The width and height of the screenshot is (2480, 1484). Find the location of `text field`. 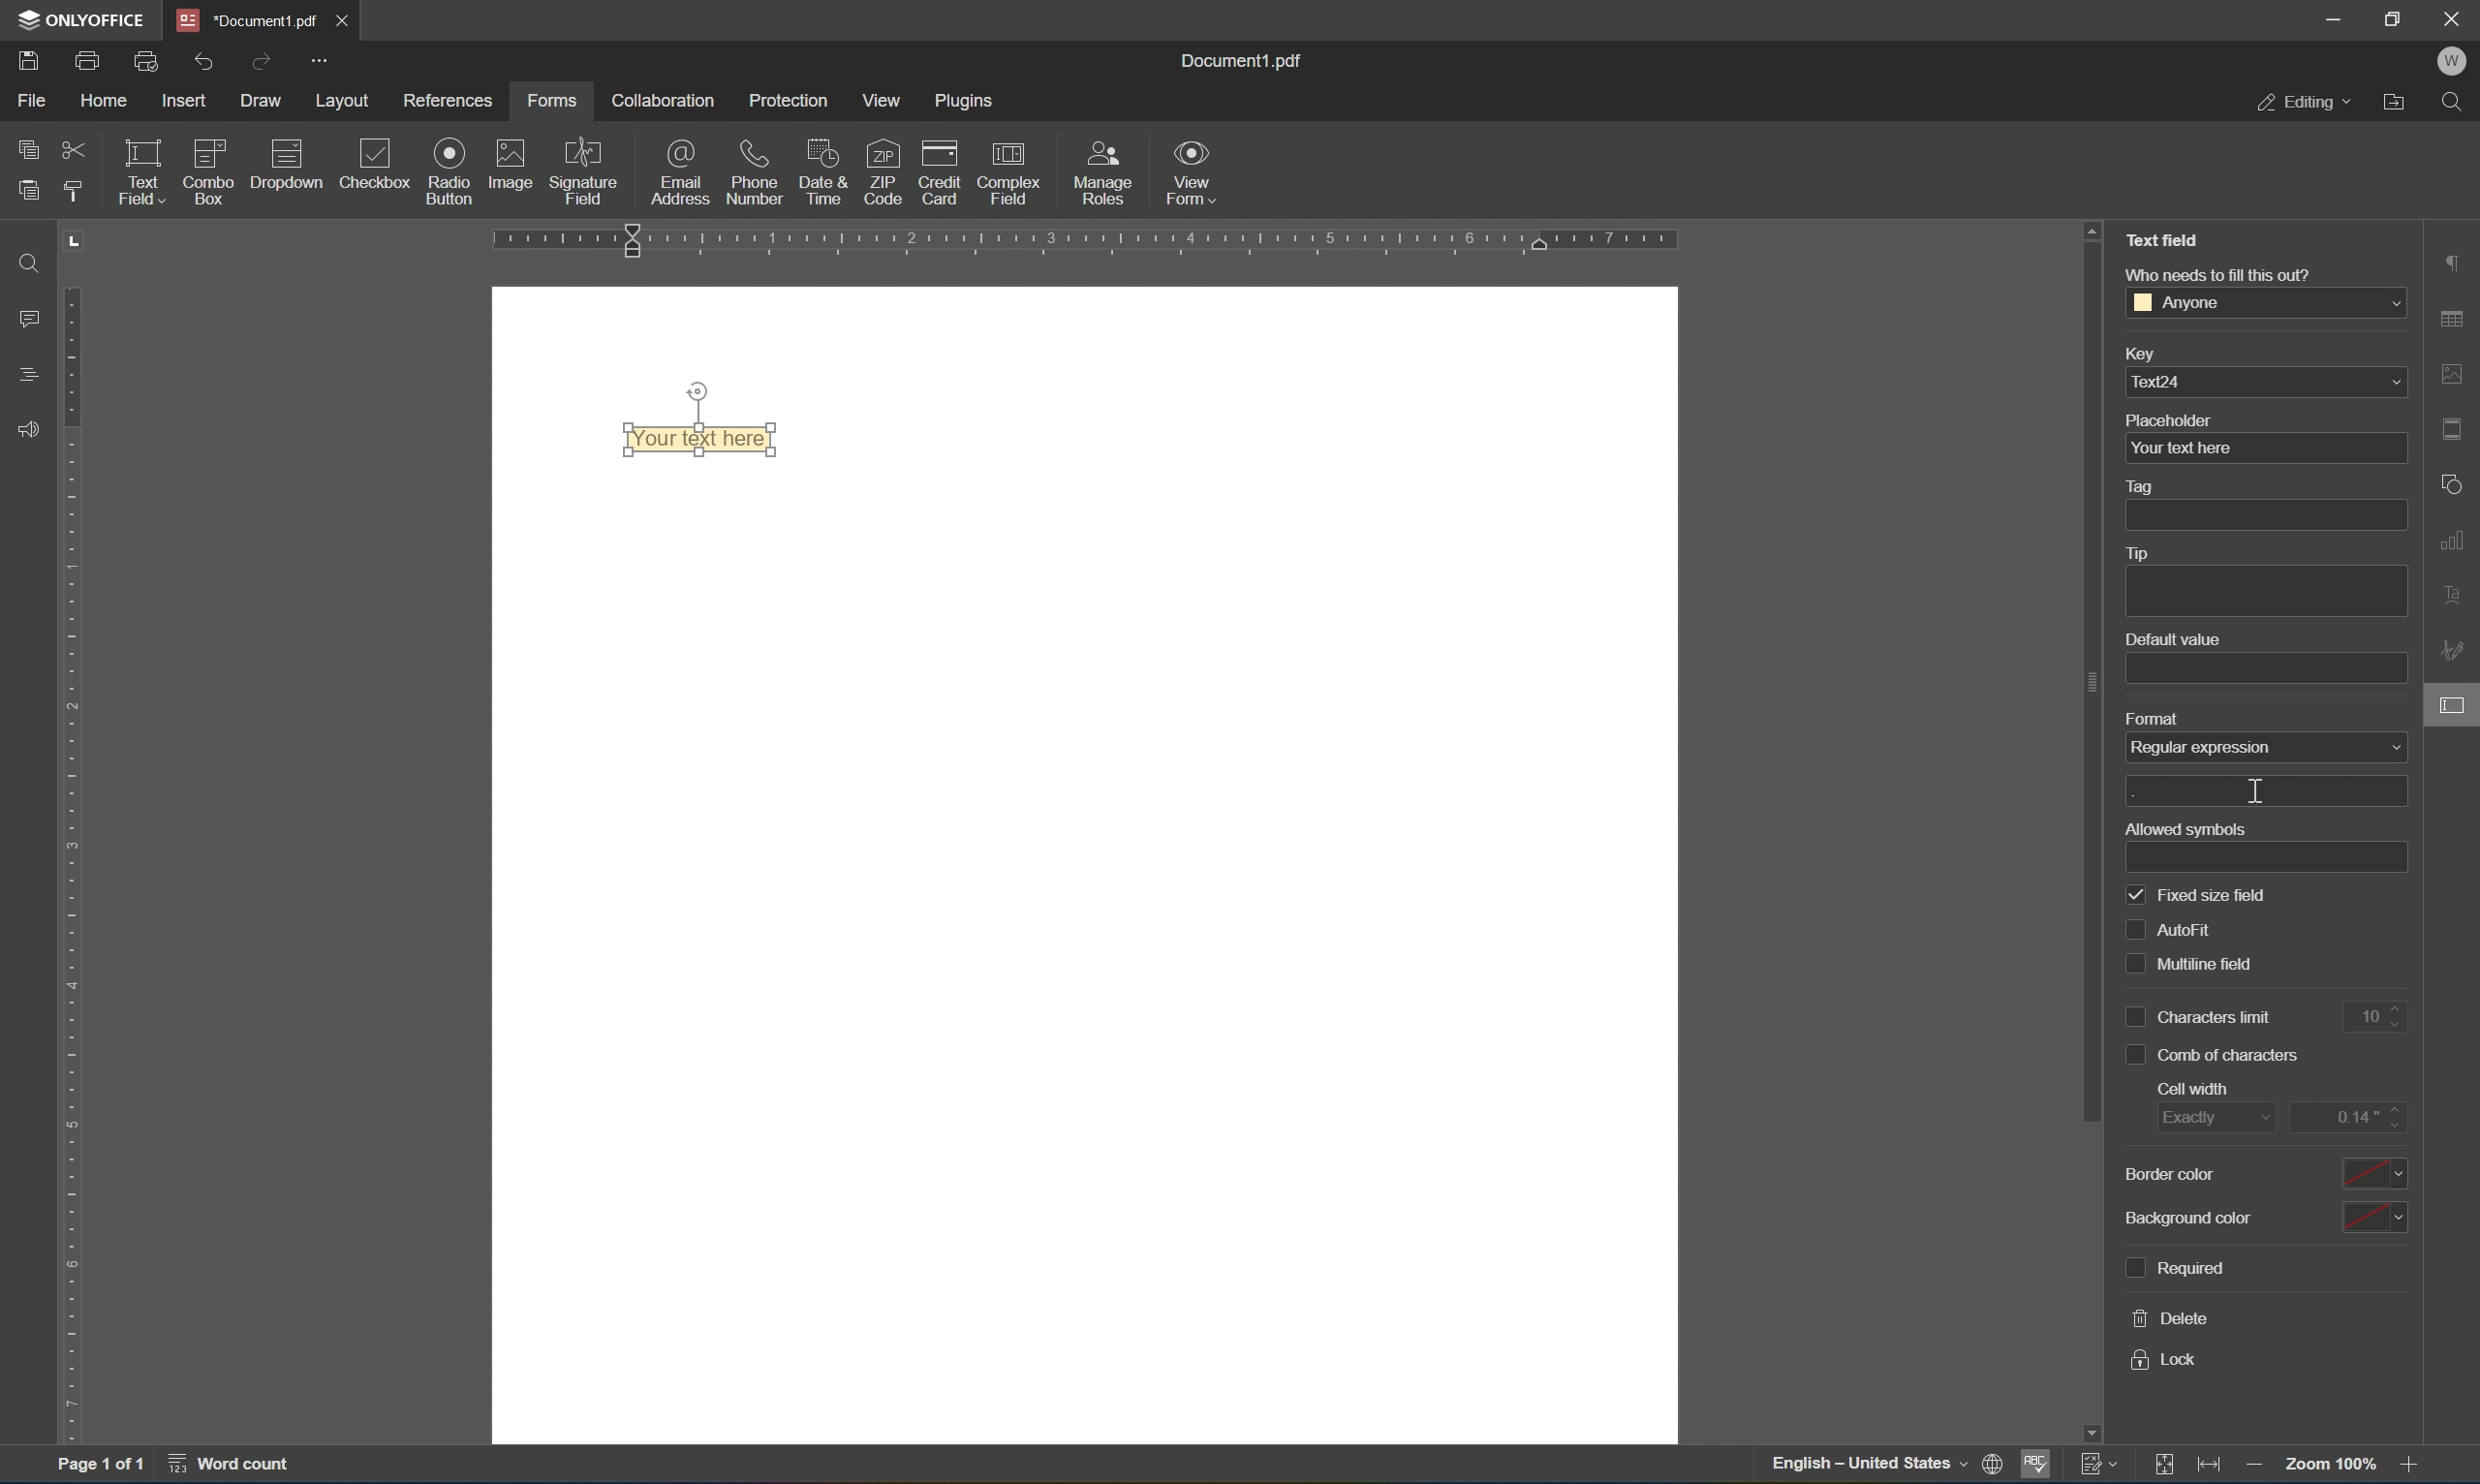

text field is located at coordinates (2169, 238).